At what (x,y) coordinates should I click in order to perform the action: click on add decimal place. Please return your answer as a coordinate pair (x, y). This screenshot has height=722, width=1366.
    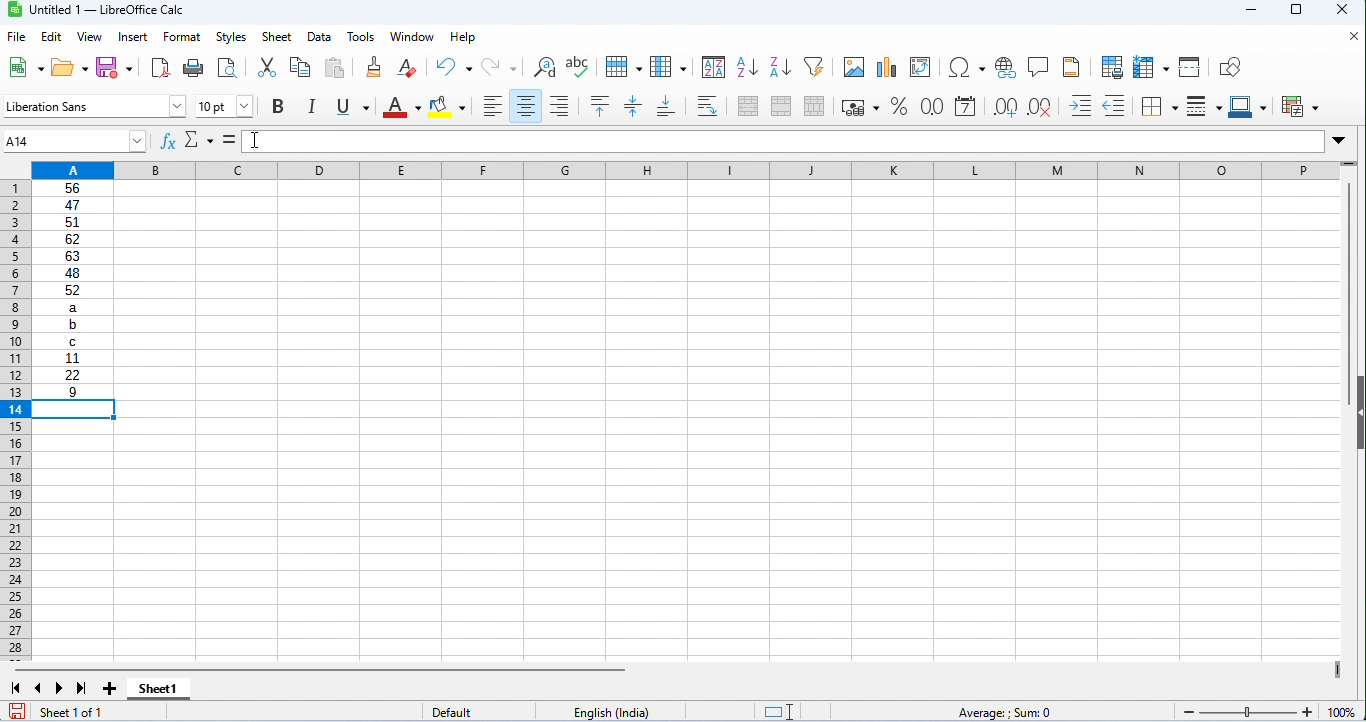
    Looking at the image, I should click on (1005, 107).